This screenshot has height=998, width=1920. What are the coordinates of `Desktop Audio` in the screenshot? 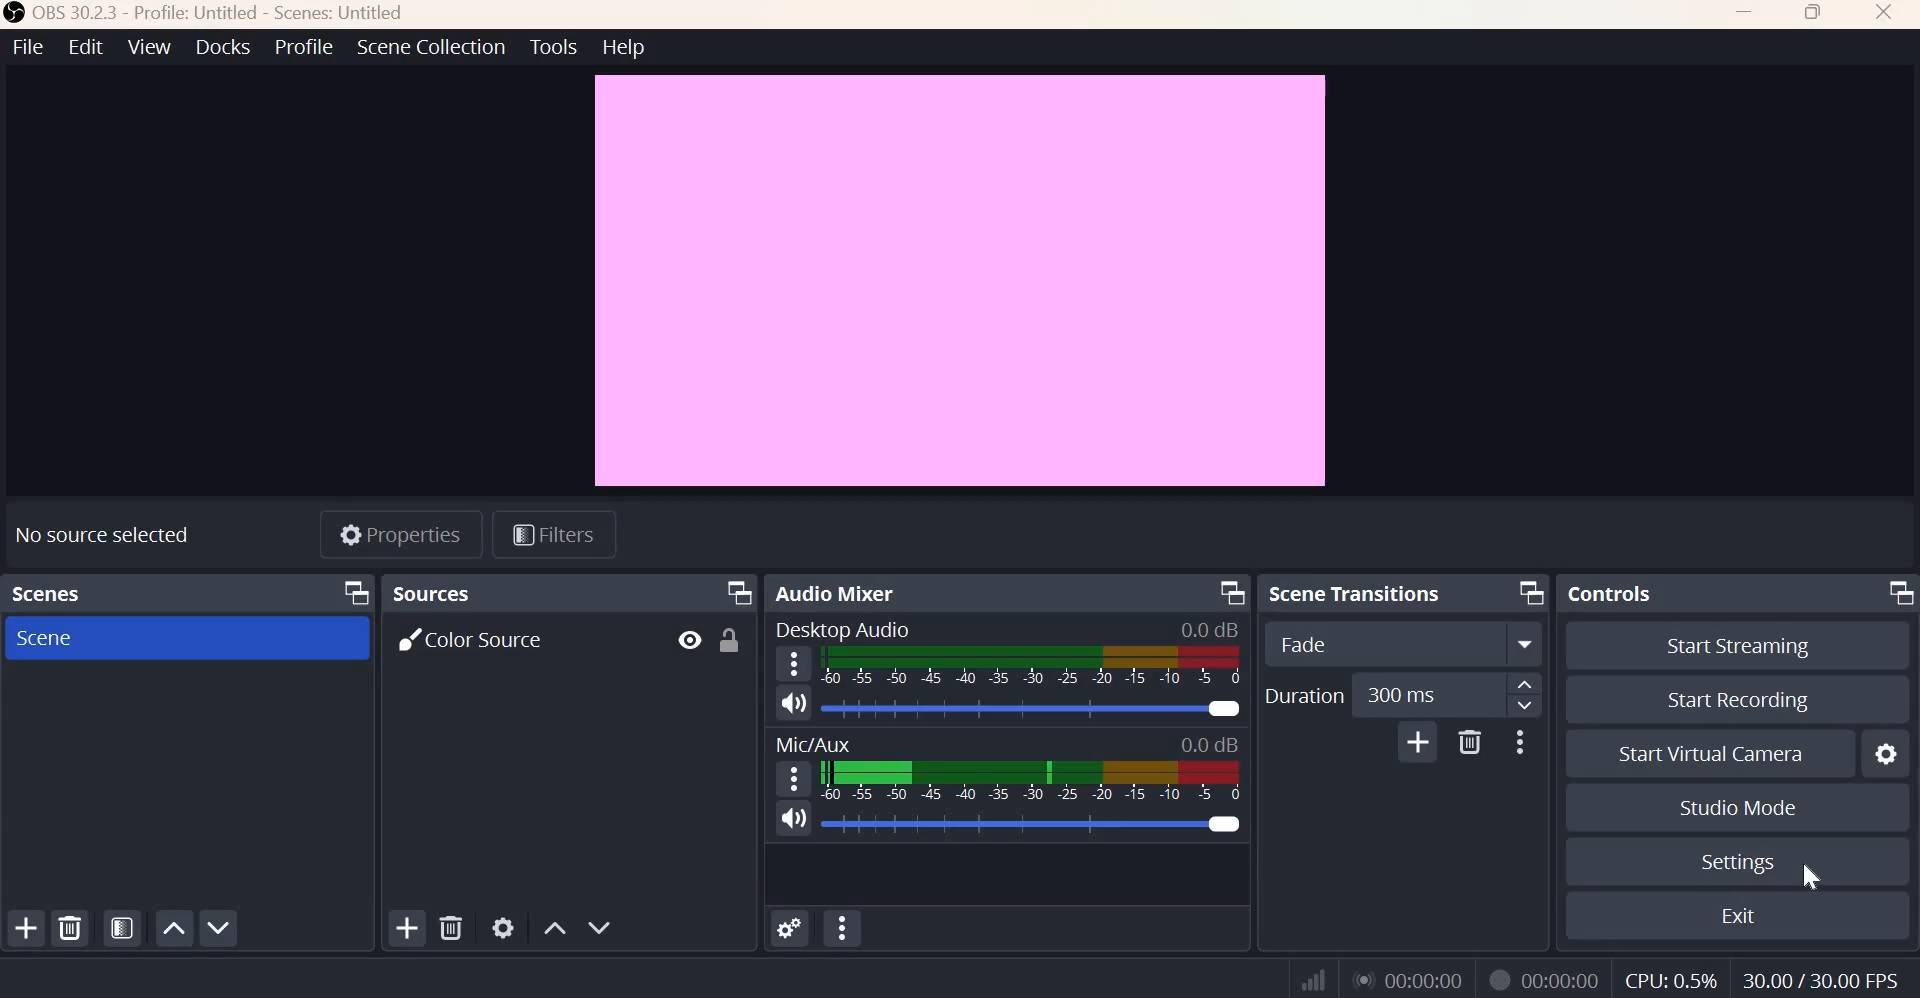 It's located at (848, 629).